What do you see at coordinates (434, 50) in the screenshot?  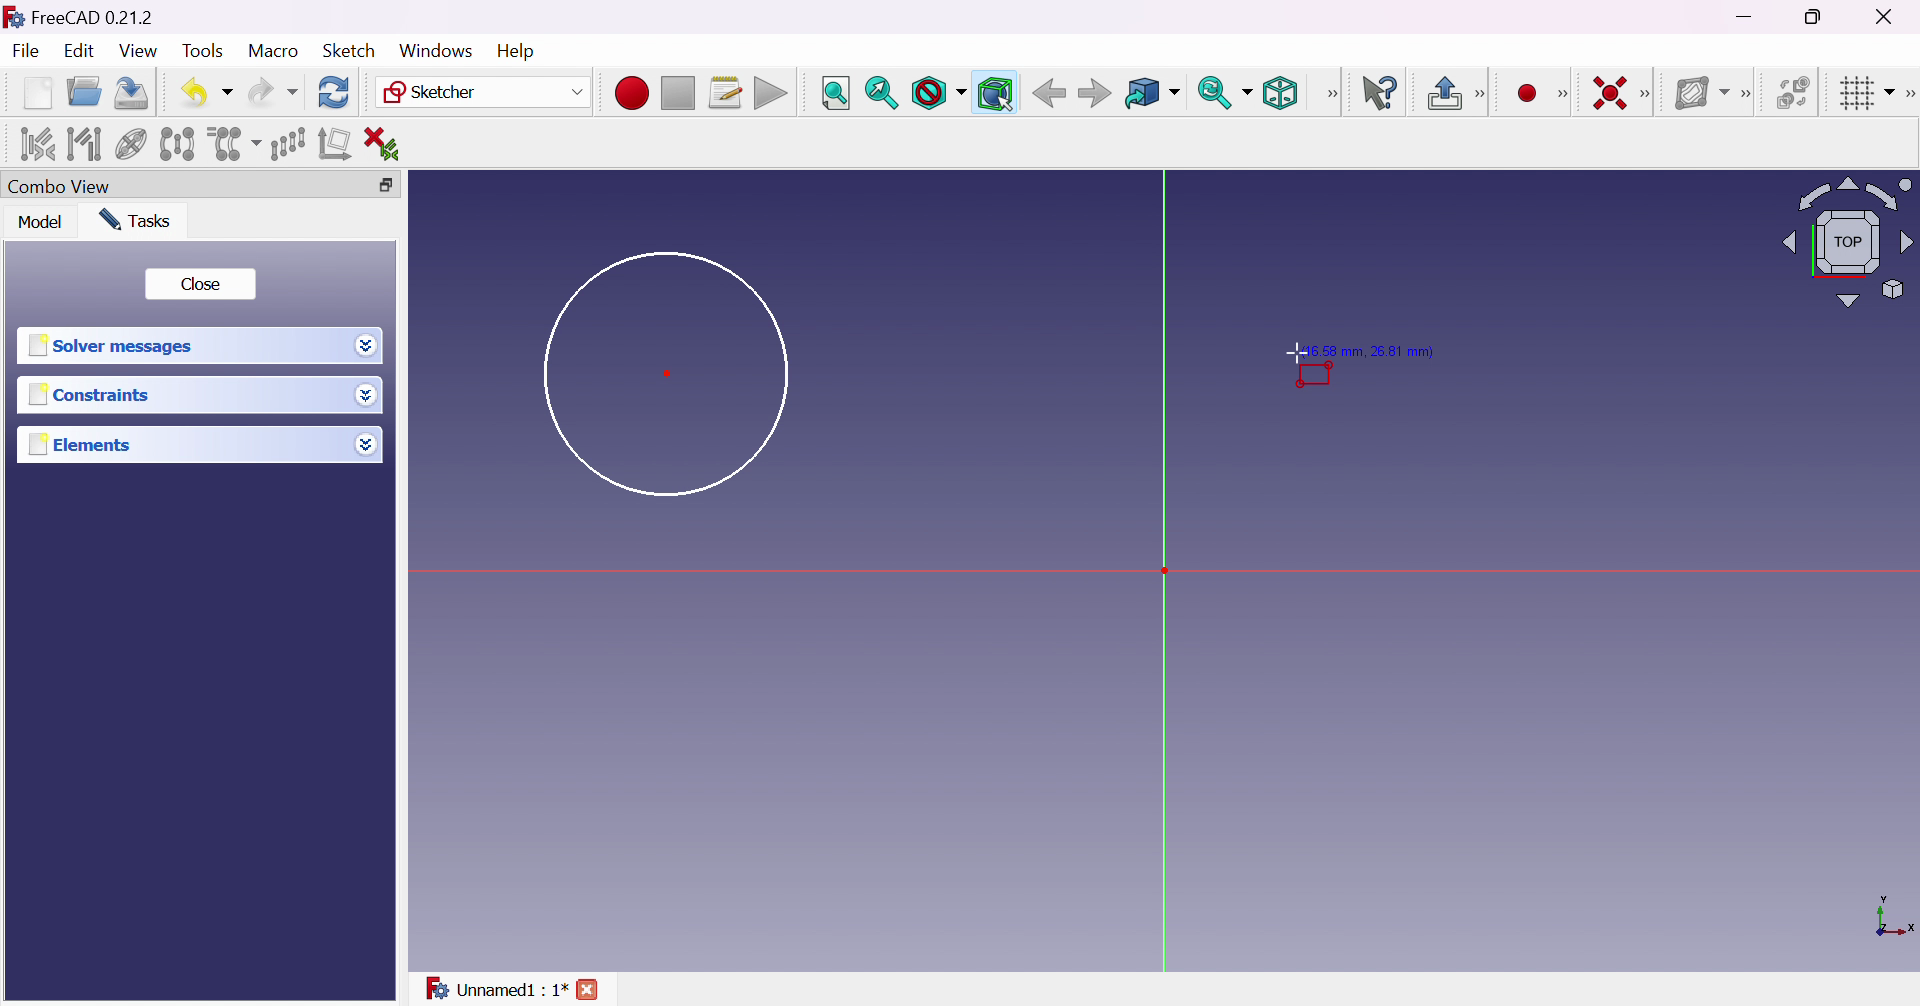 I see `Windows` at bounding box center [434, 50].